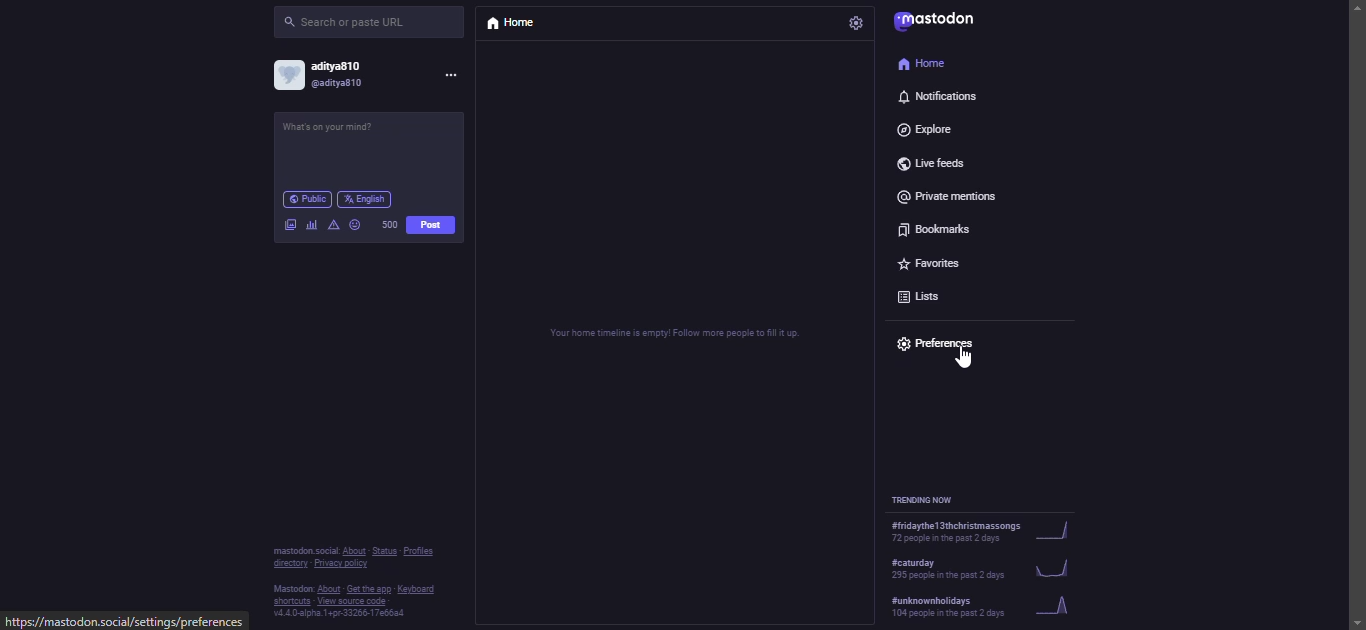  I want to click on trending, so click(968, 567).